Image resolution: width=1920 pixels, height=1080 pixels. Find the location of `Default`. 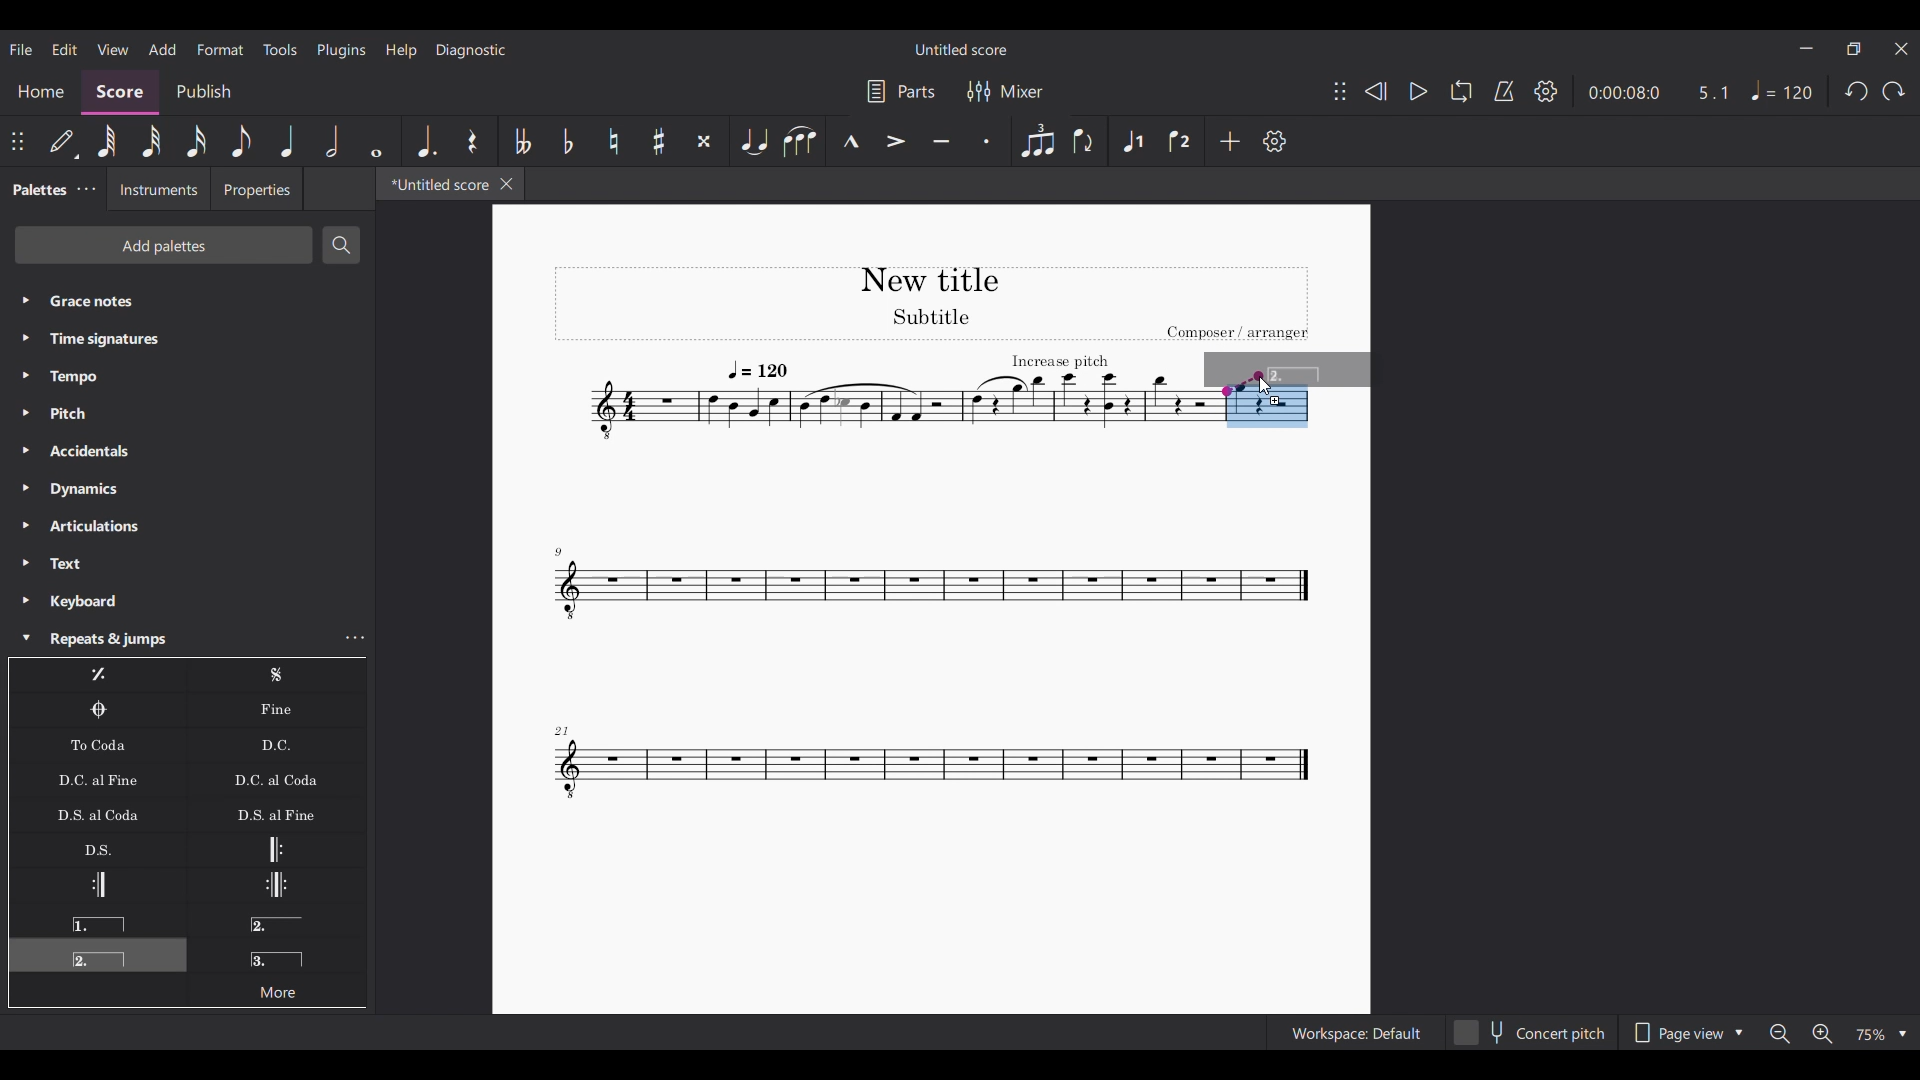

Default is located at coordinates (65, 141).